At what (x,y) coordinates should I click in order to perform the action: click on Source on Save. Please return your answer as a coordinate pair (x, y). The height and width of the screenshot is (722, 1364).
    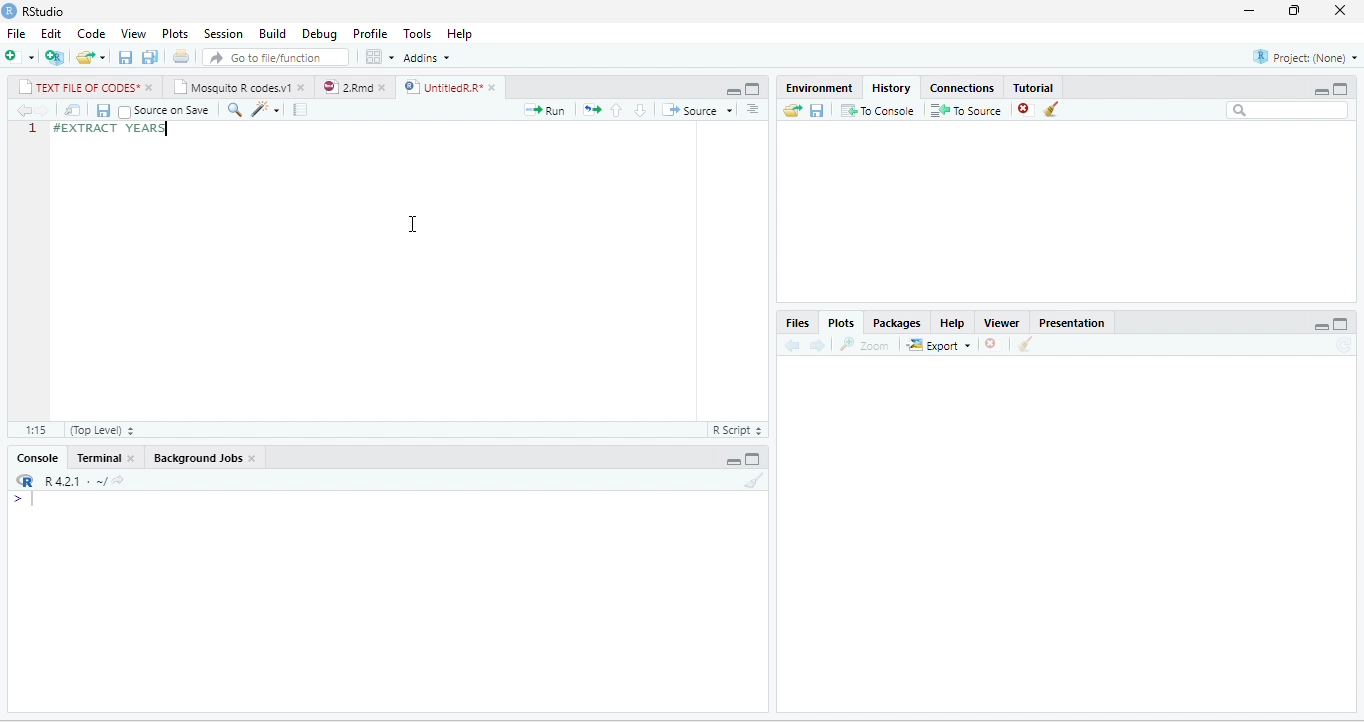
    Looking at the image, I should click on (164, 110).